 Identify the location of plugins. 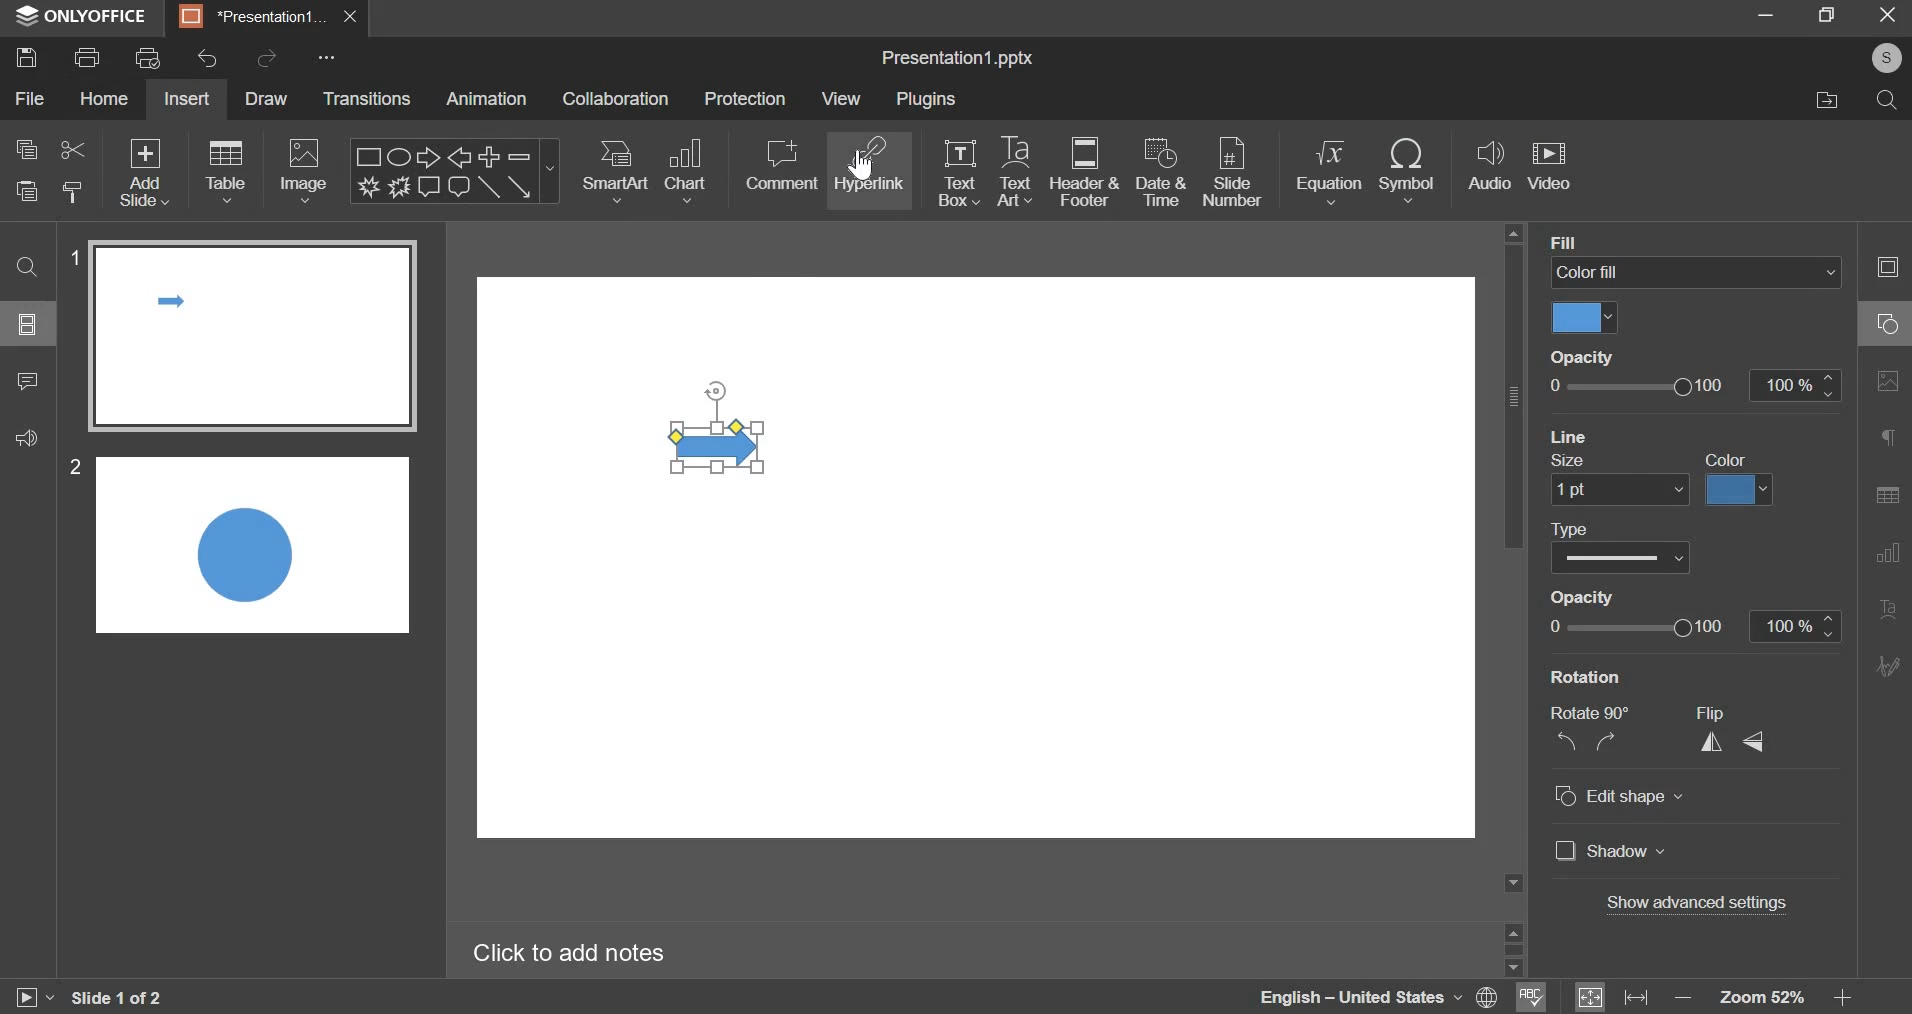
(927, 99).